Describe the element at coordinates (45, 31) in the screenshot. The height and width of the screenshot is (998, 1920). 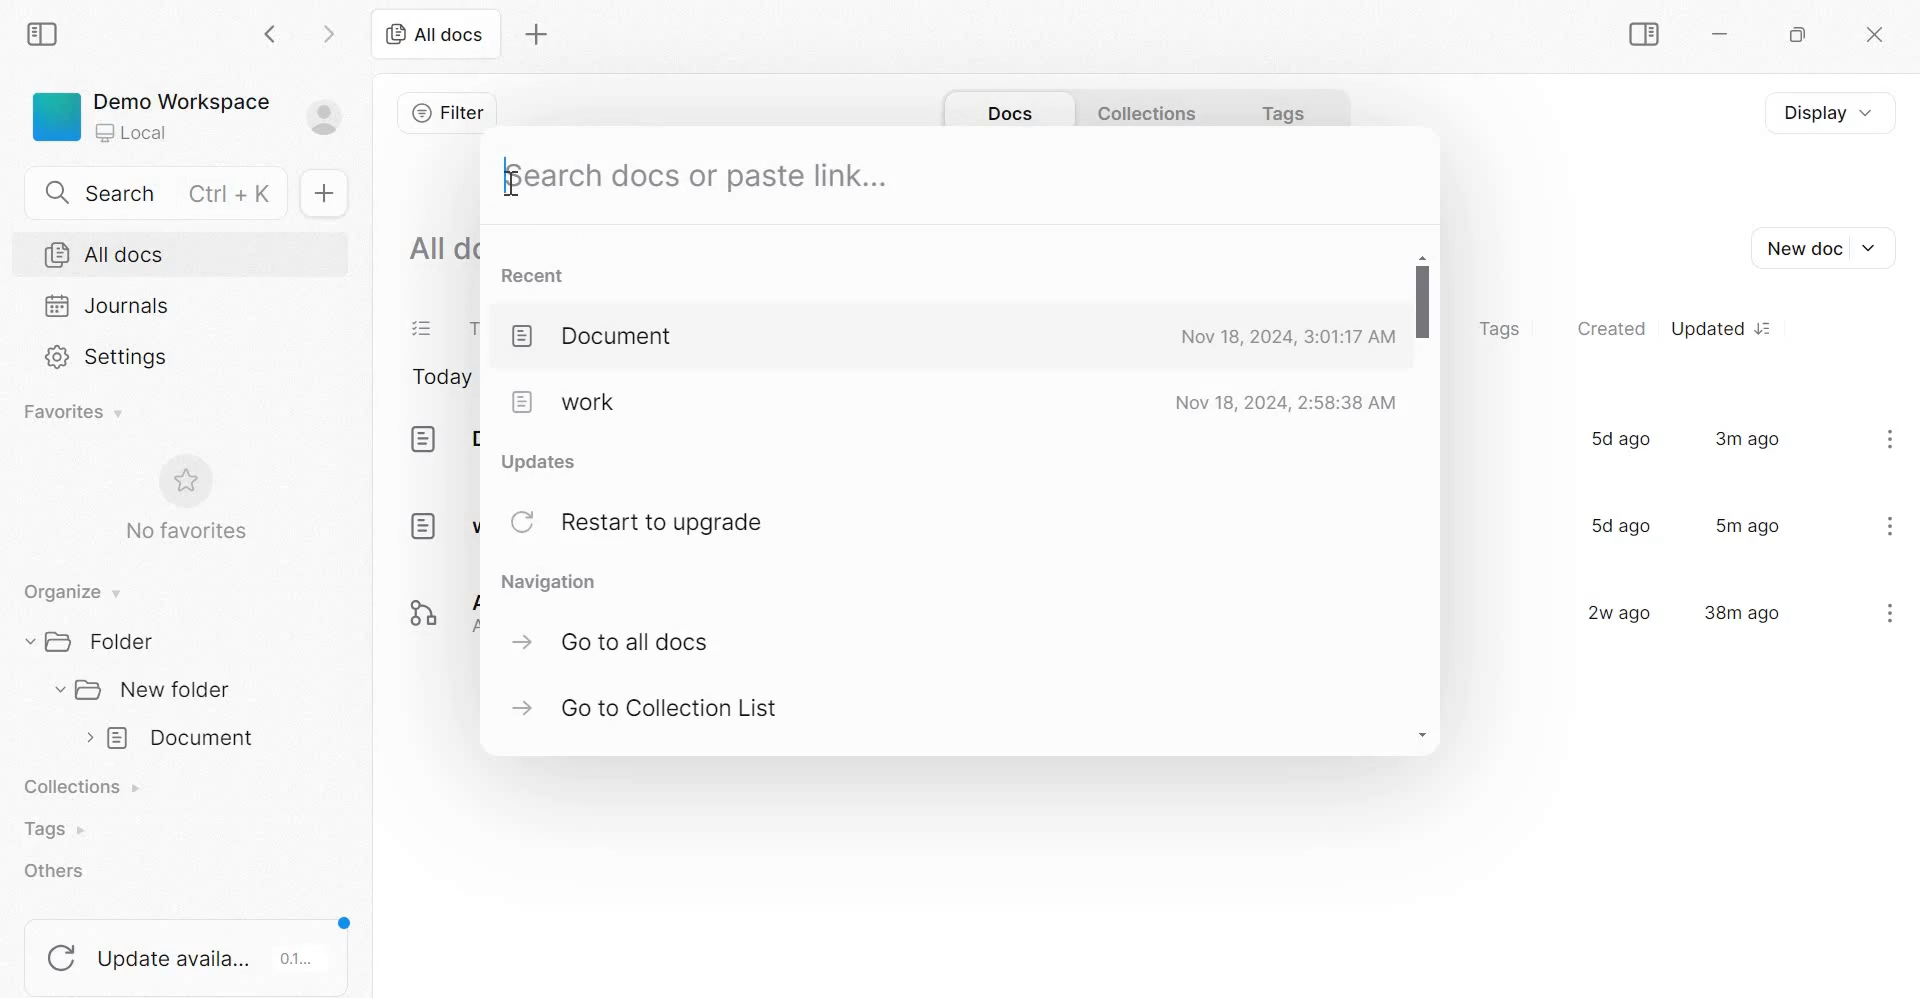
I see `sidebar toggle` at that location.